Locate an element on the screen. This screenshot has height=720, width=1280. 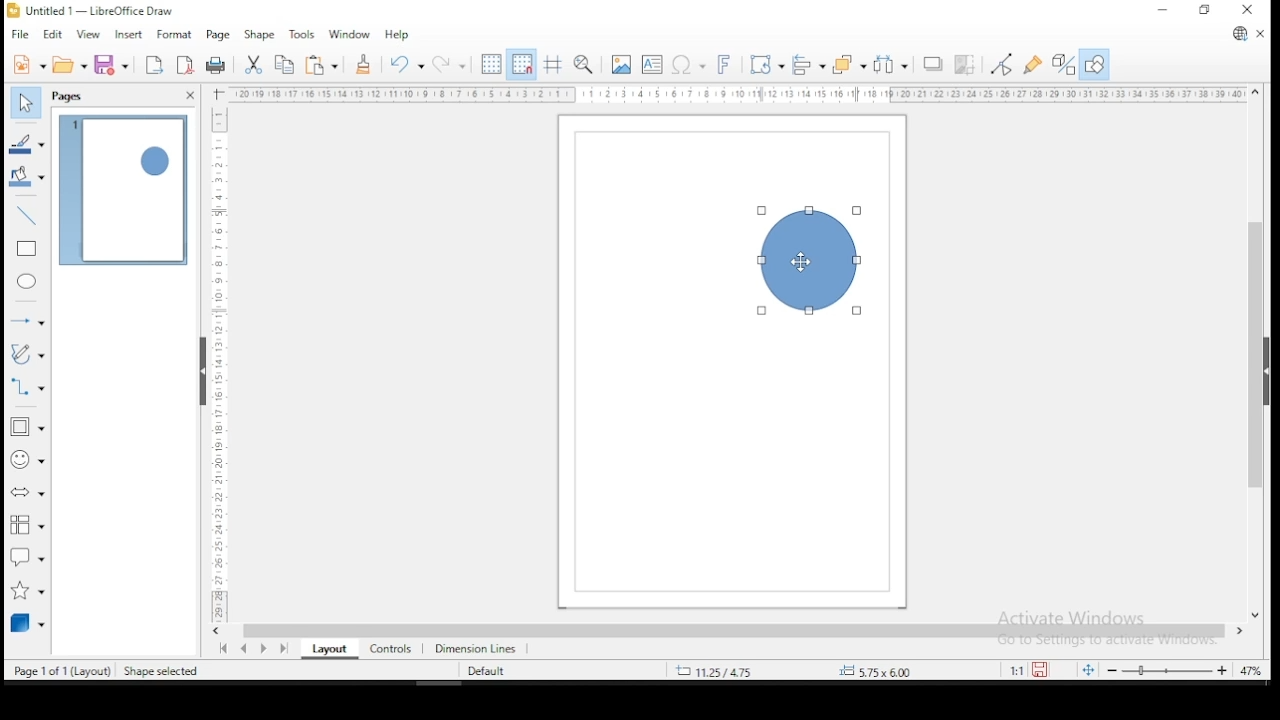
previous page is located at coordinates (247, 648).